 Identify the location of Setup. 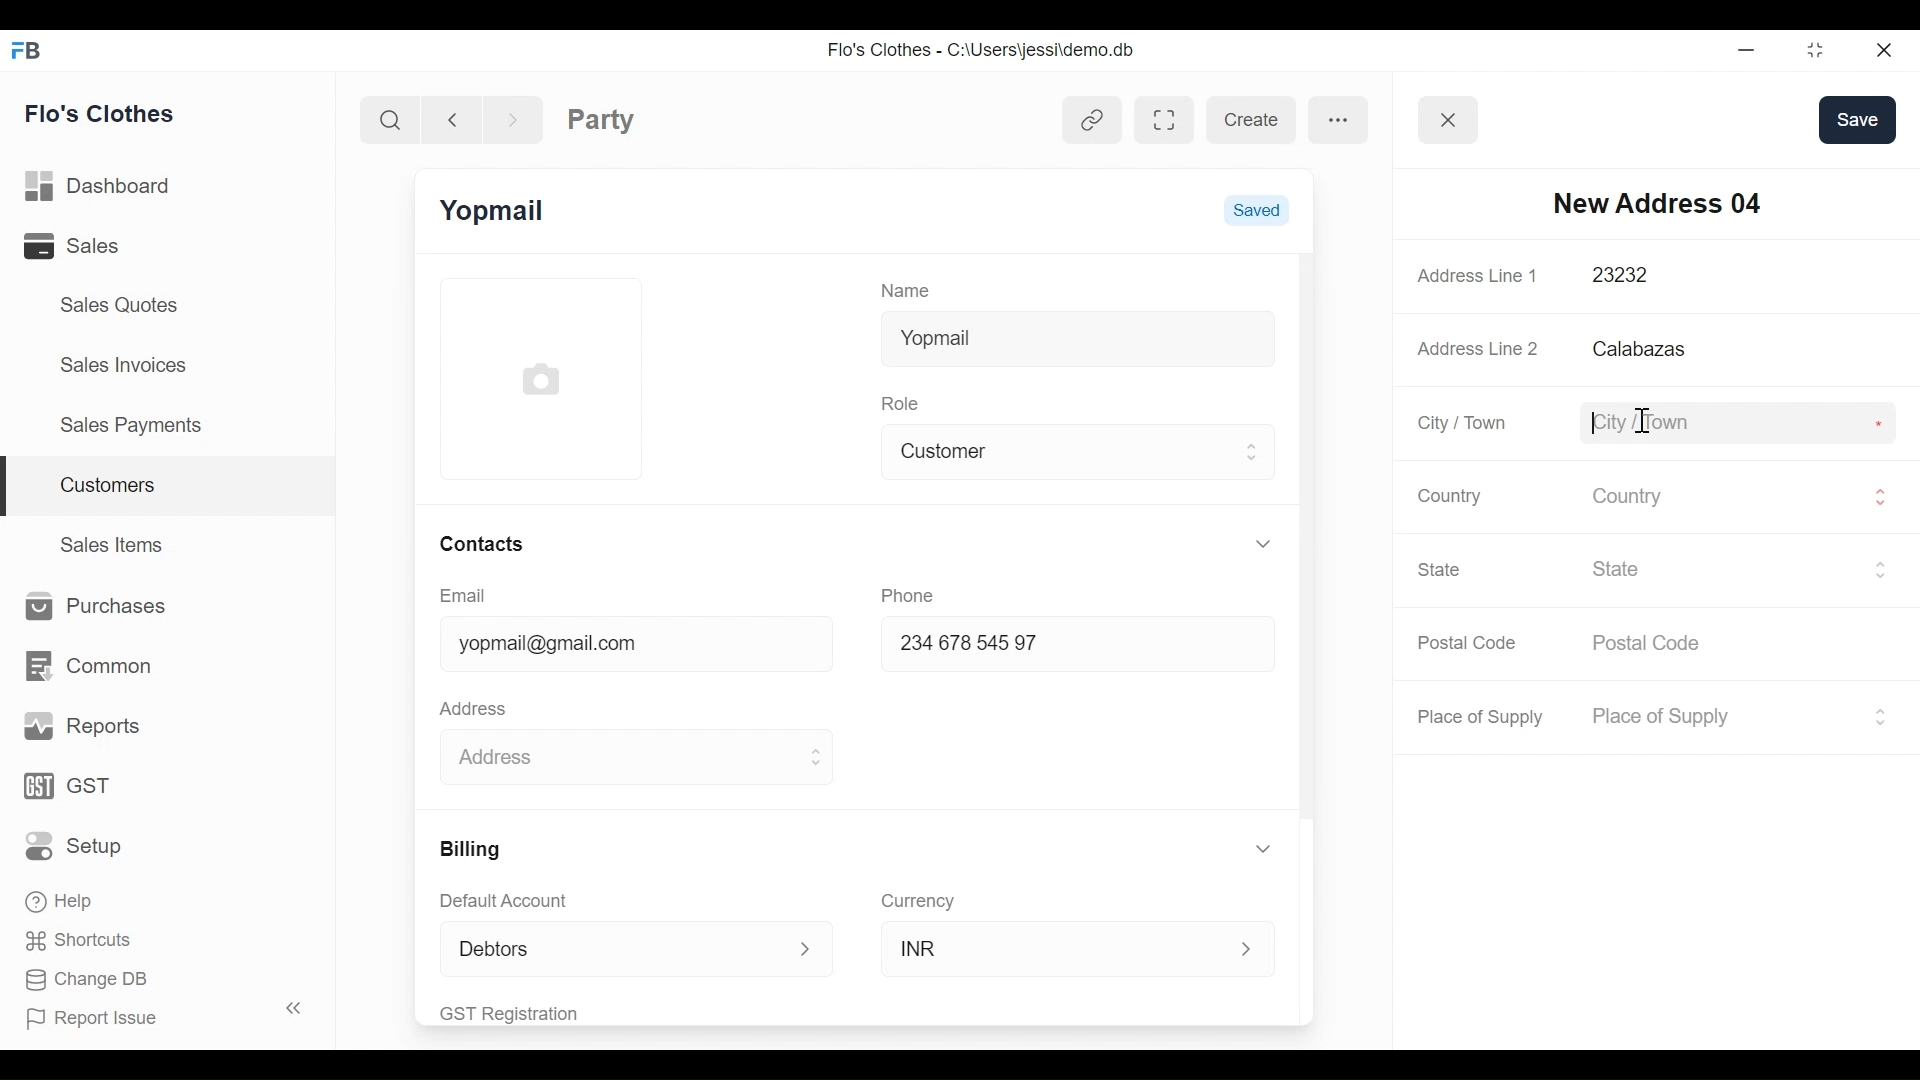
(79, 845).